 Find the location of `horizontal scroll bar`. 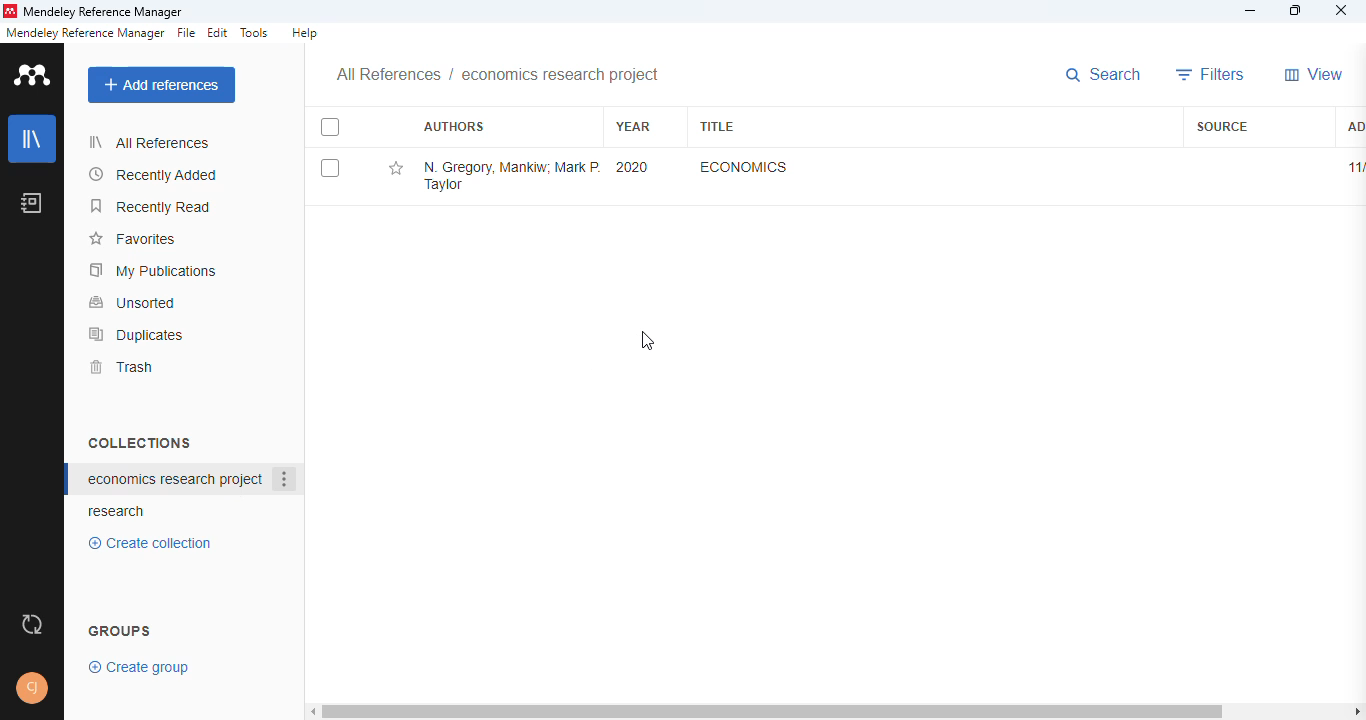

horizontal scroll bar is located at coordinates (840, 712).